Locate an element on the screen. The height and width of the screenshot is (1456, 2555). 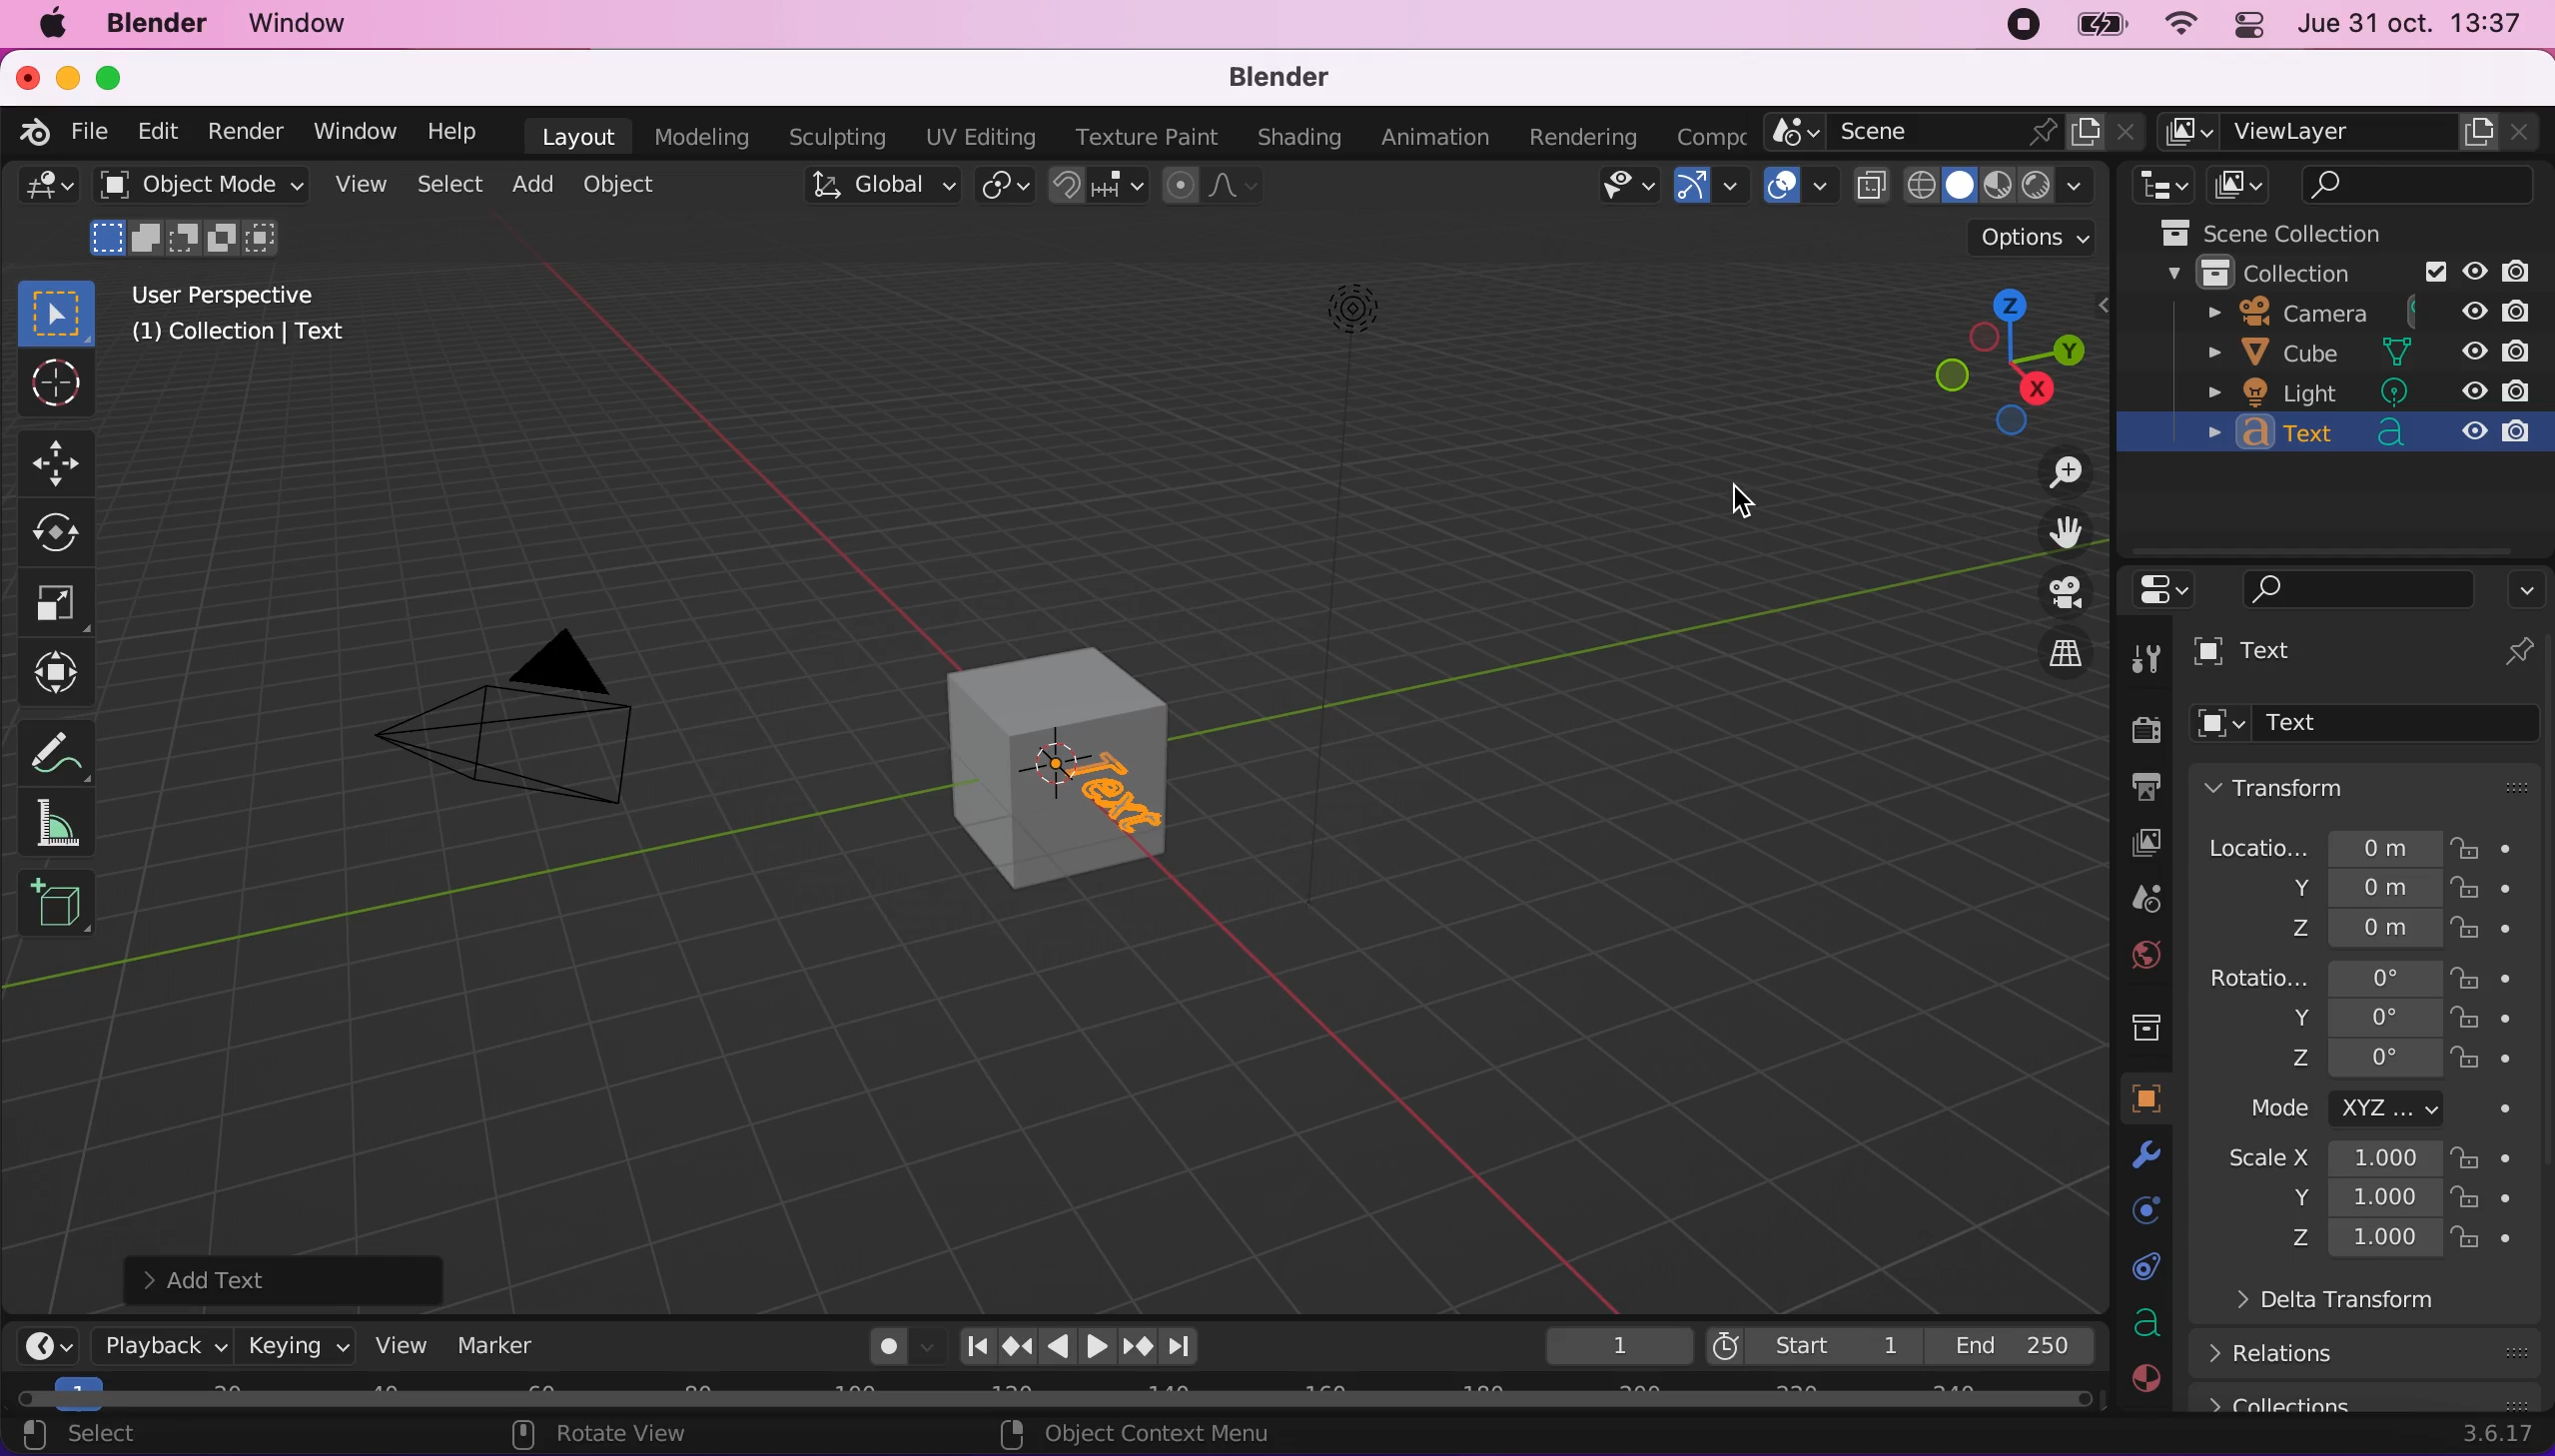
object mode is located at coordinates (195, 219).